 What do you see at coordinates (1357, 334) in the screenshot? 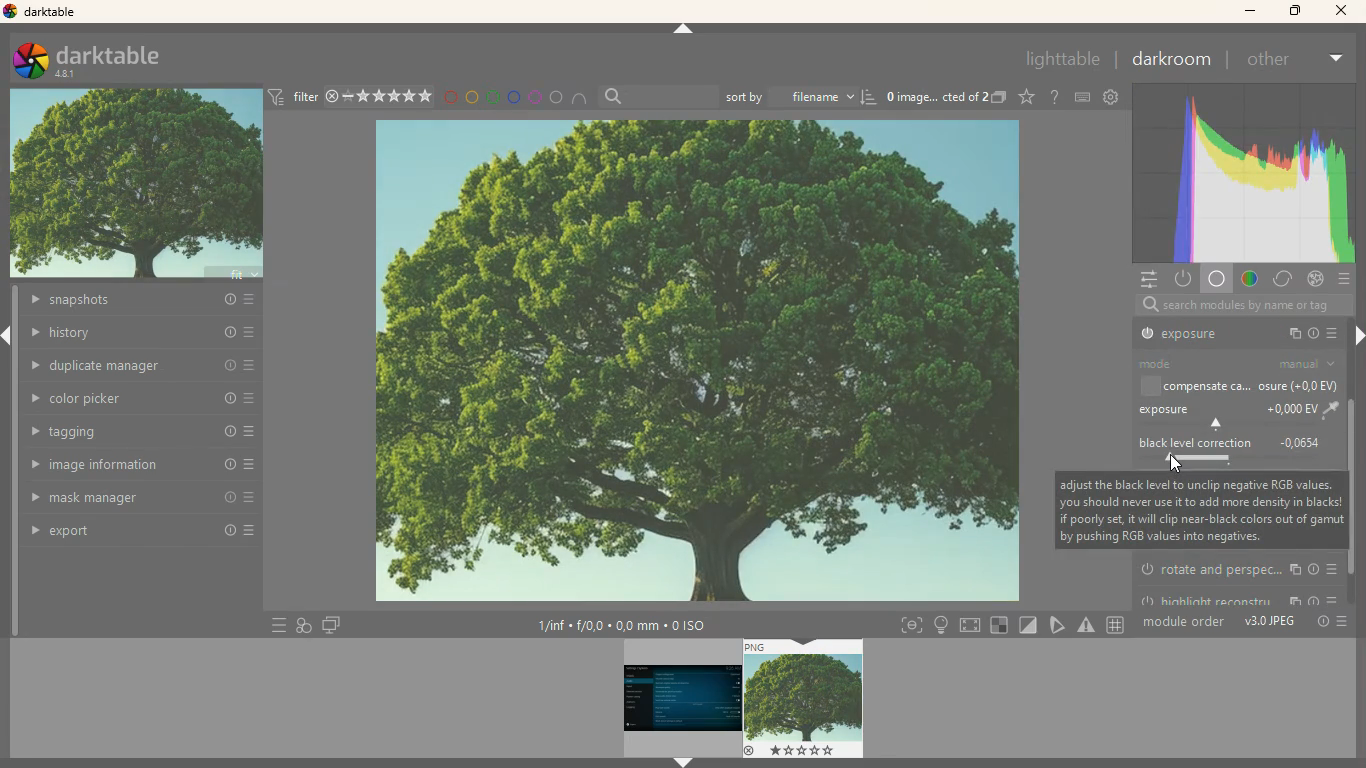
I see `arrow` at bounding box center [1357, 334].